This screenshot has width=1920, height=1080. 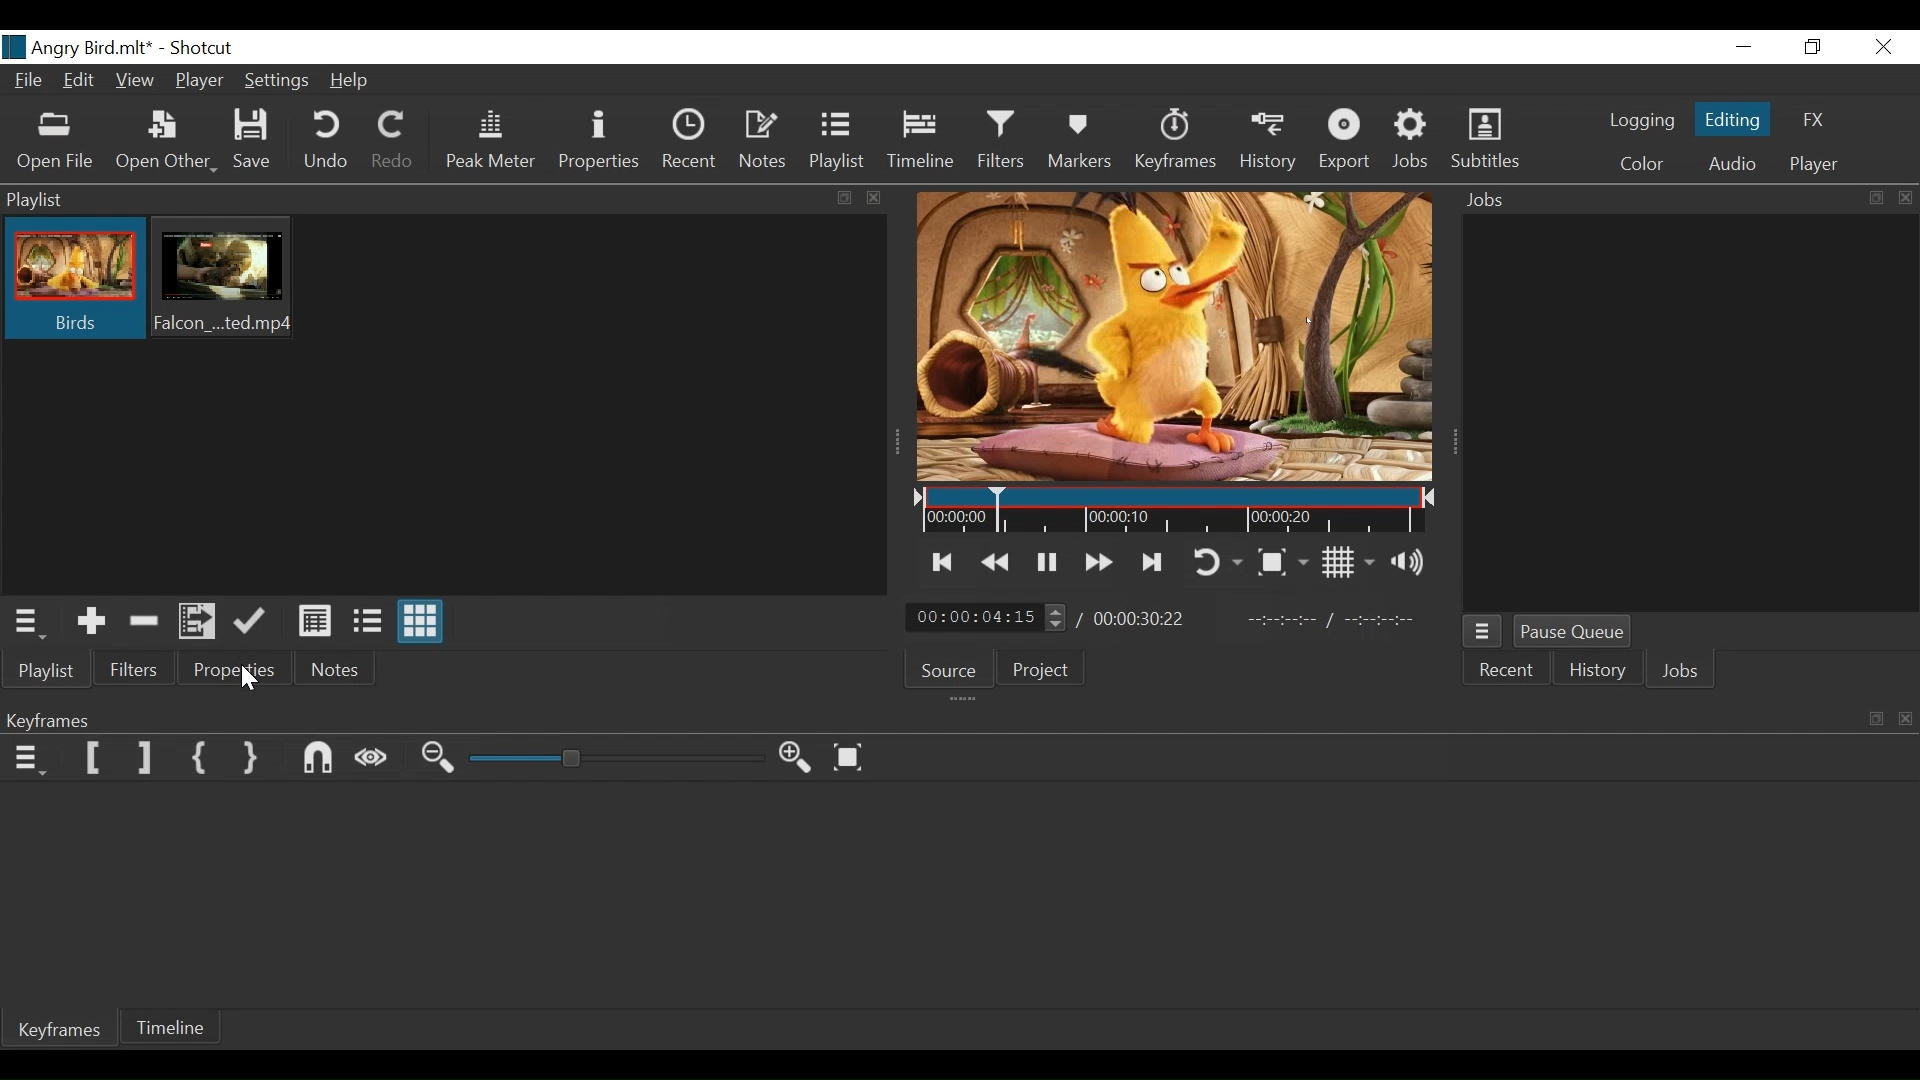 What do you see at coordinates (446, 198) in the screenshot?
I see `Playlist Panel` at bounding box center [446, 198].